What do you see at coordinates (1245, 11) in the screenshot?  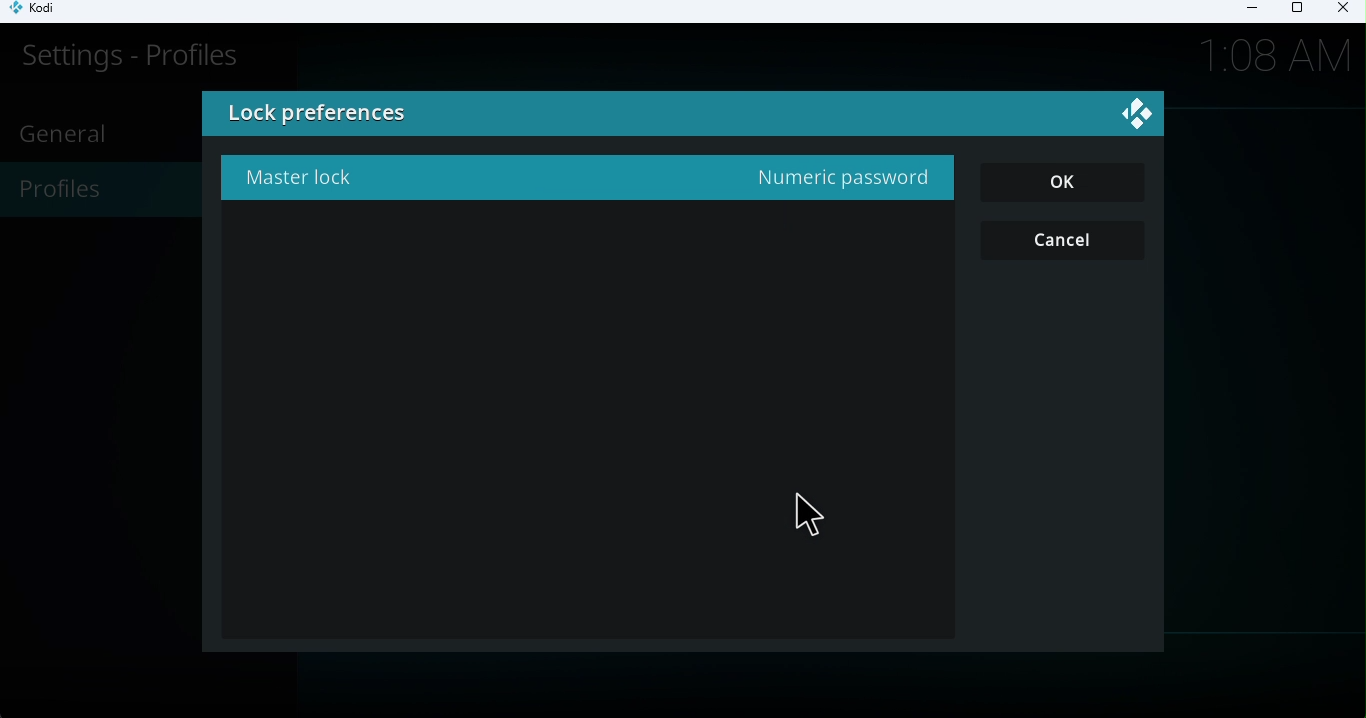 I see `Minimize` at bounding box center [1245, 11].